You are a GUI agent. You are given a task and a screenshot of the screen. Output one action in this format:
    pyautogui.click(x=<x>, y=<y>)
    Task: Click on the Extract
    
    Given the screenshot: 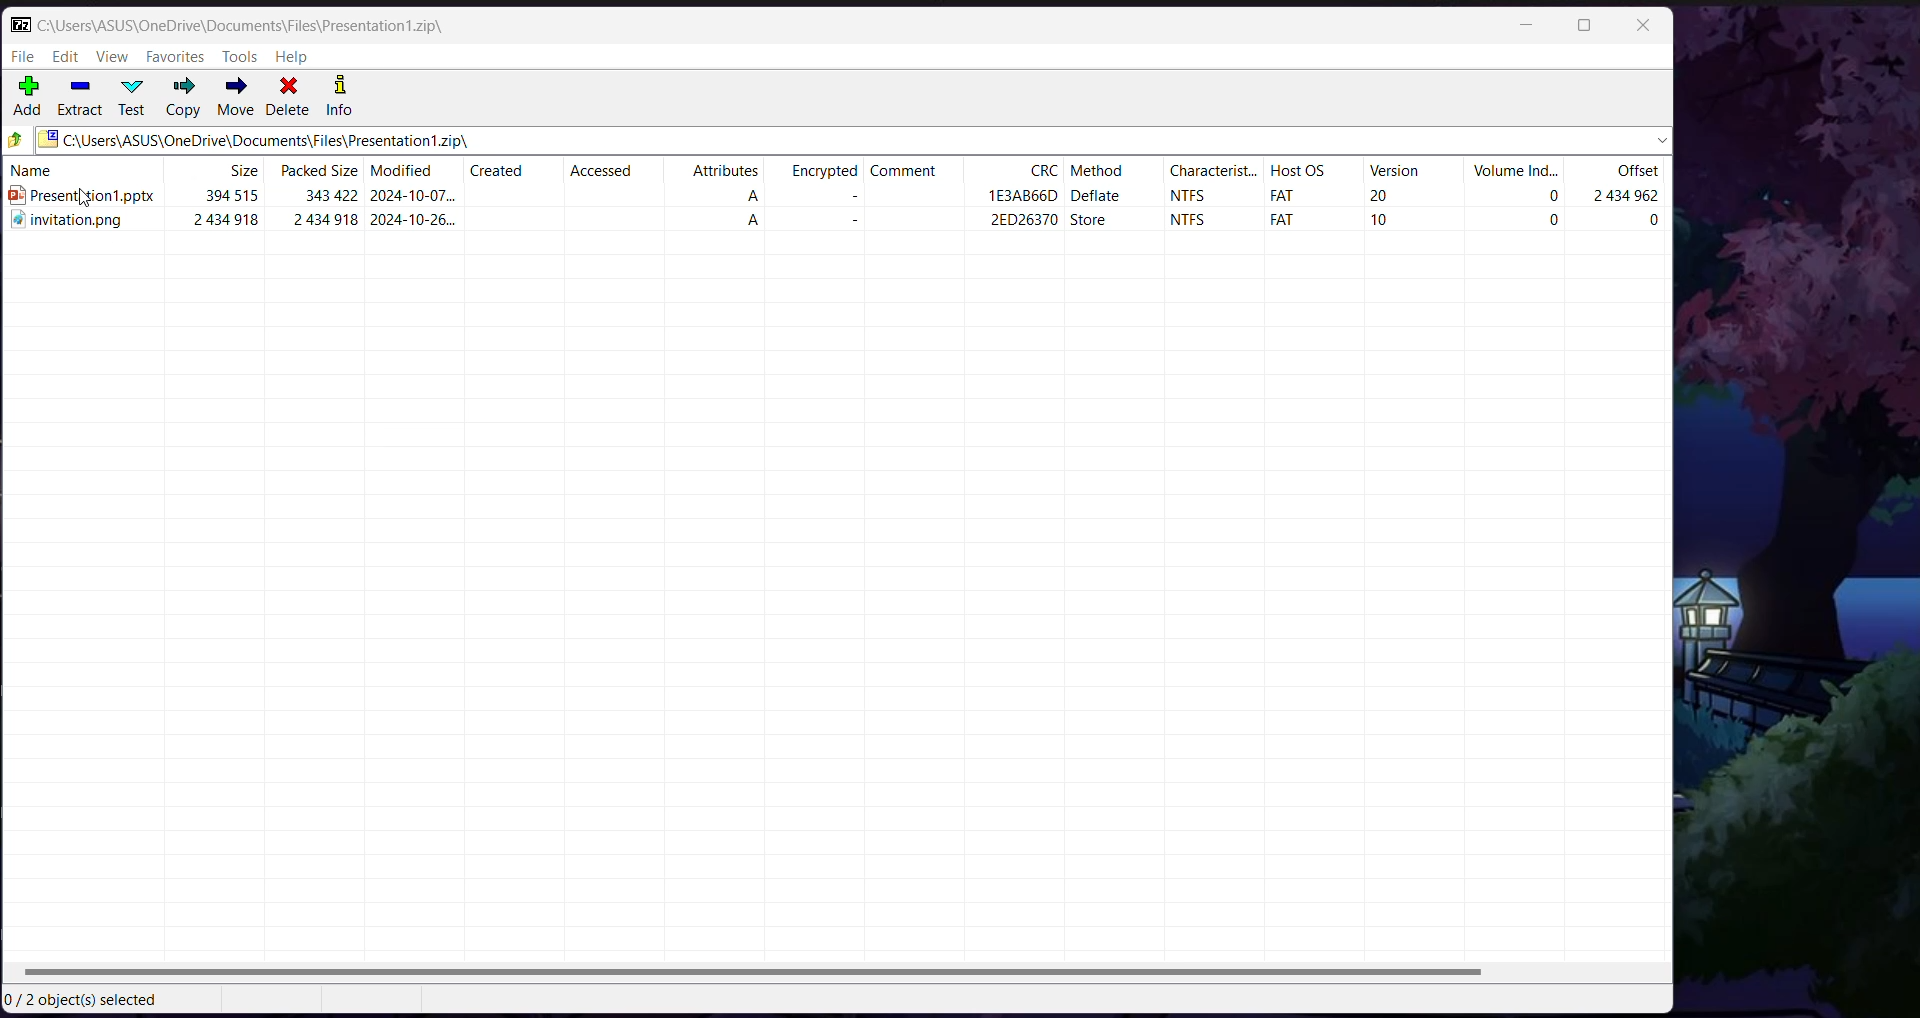 What is the action you would take?
    pyautogui.click(x=81, y=99)
    